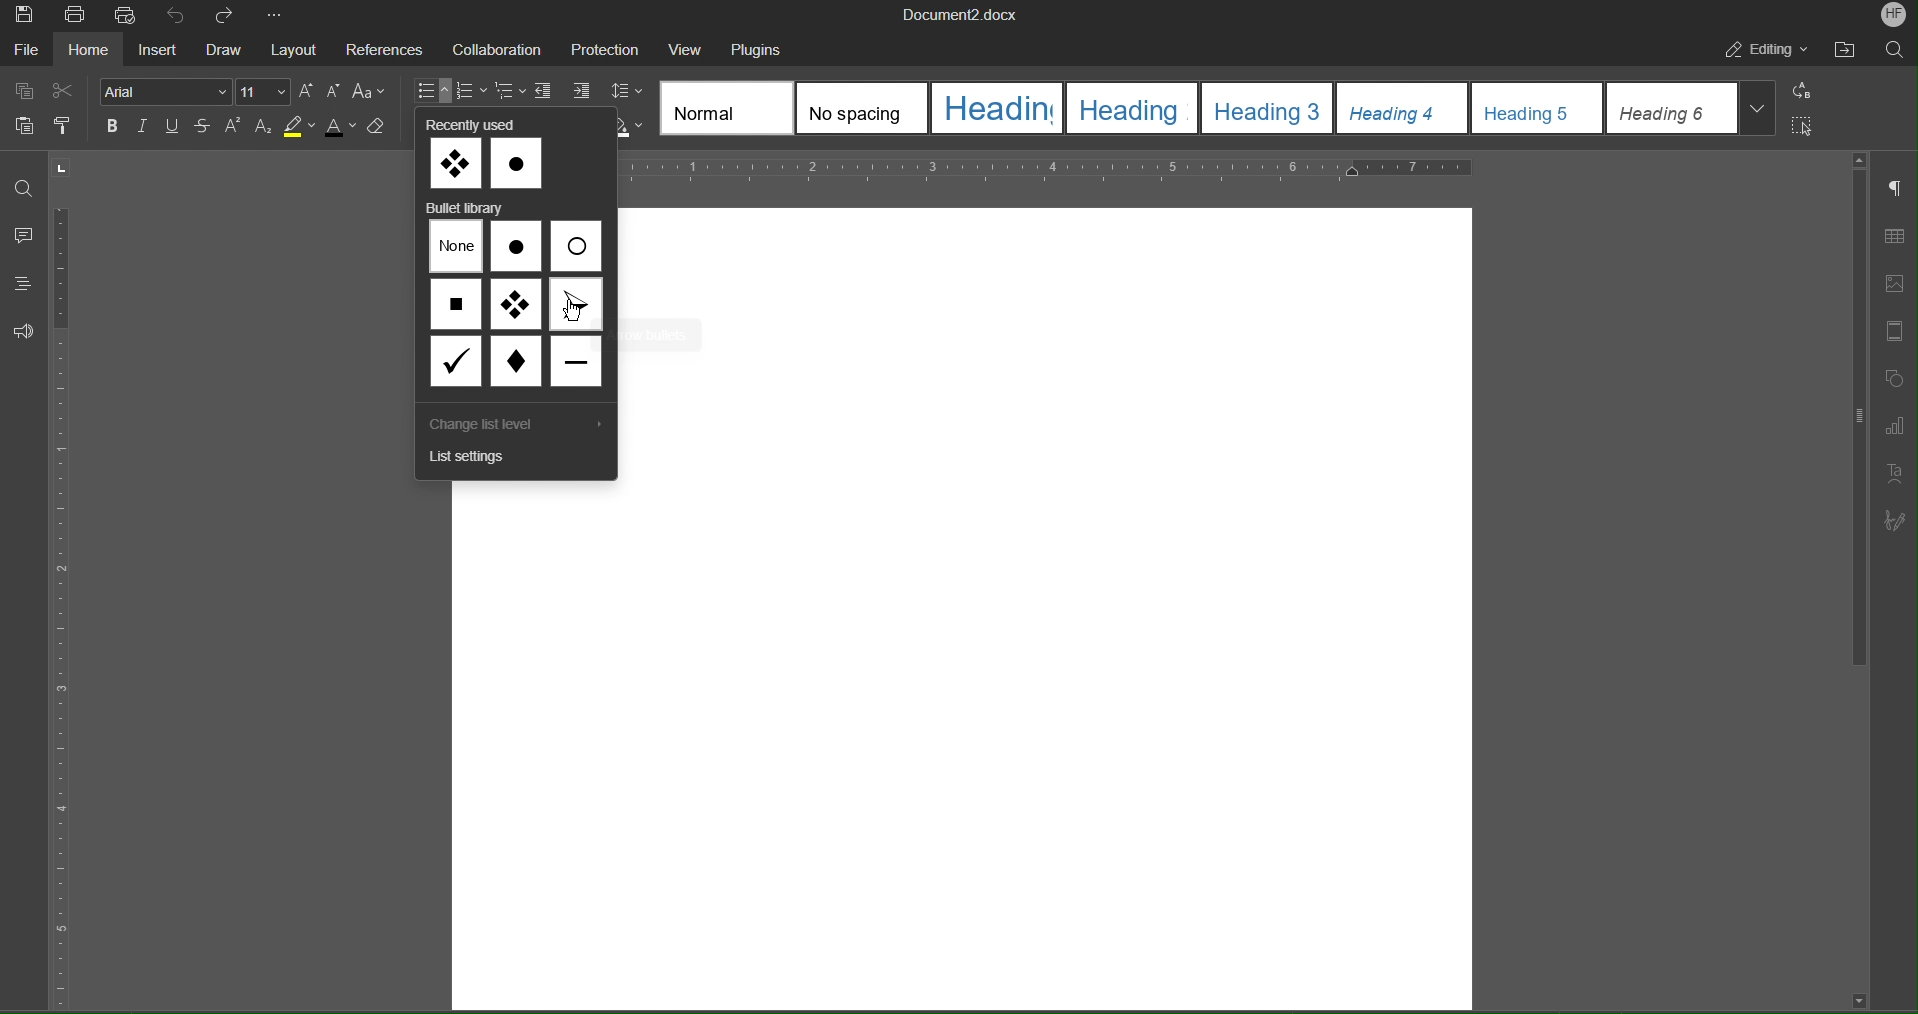 This screenshot has height=1014, width=1918. Describe the element at coordinates (303, 125) in the screenshot. I see `Highlight` at that location.